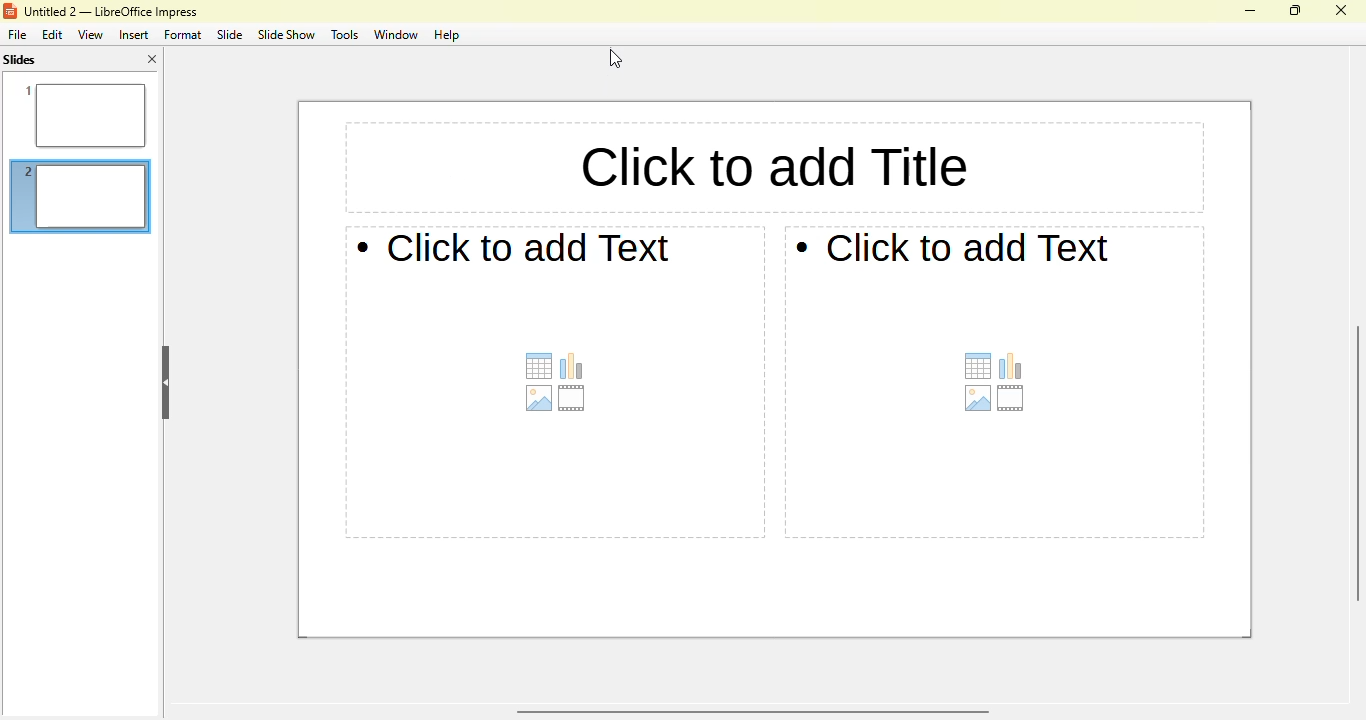 The width and height of the screenshot is (1366, 720). Describe the element at coordinates (1353, 463) in the screenshot. I see `verical scroll bar` at that location.